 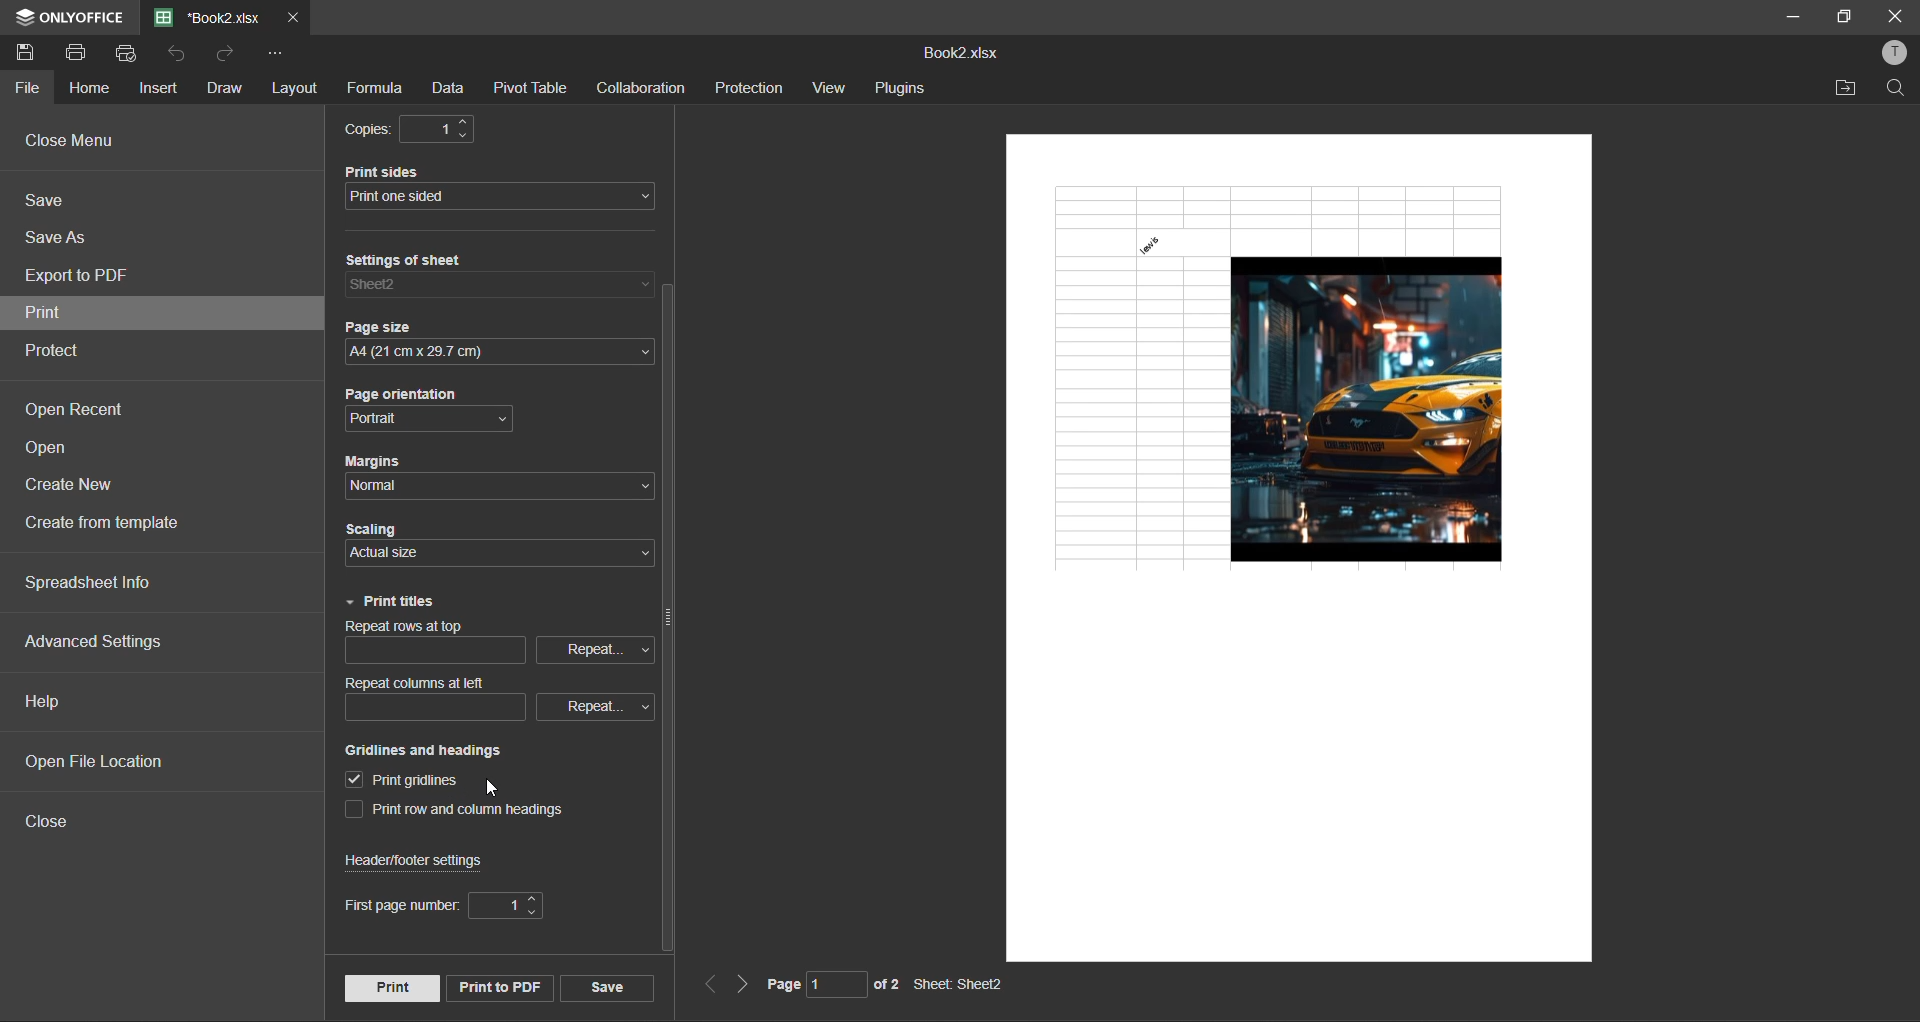 I want to click on collaboration, so click(x=641, y=88).